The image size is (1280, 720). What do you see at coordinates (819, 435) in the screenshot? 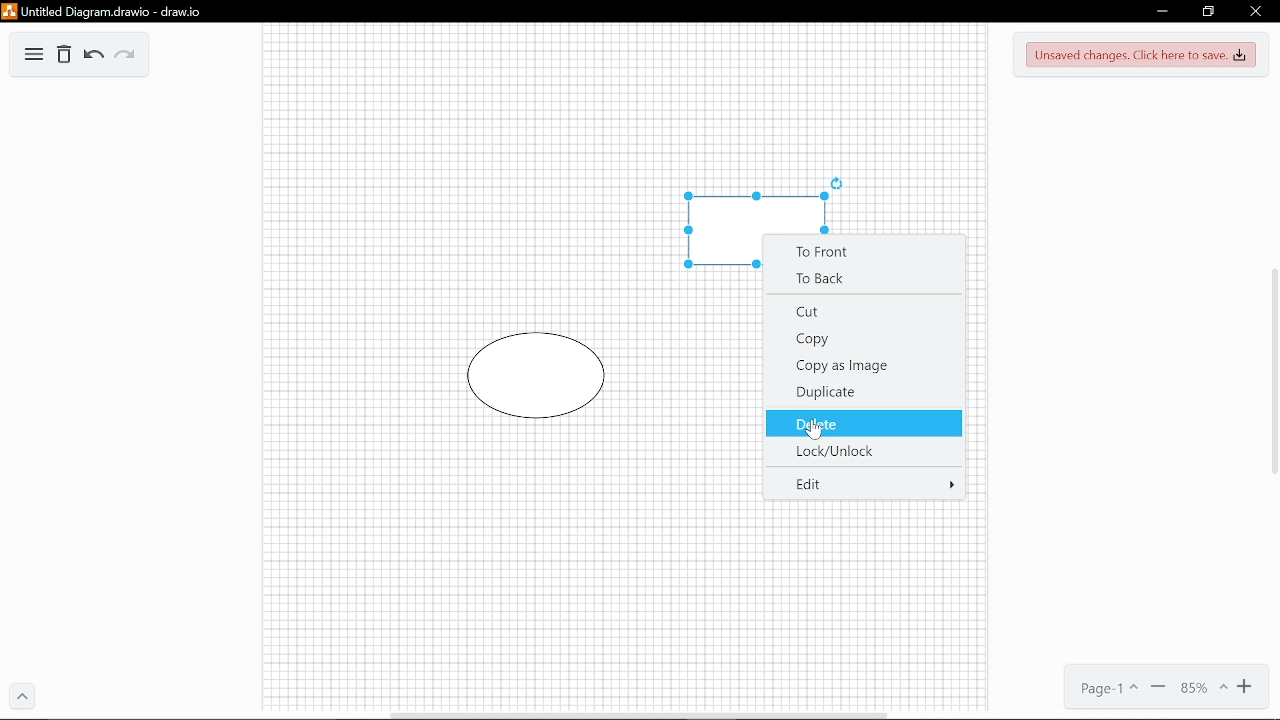
I see `Pointer` at bounding box center [819, 435].